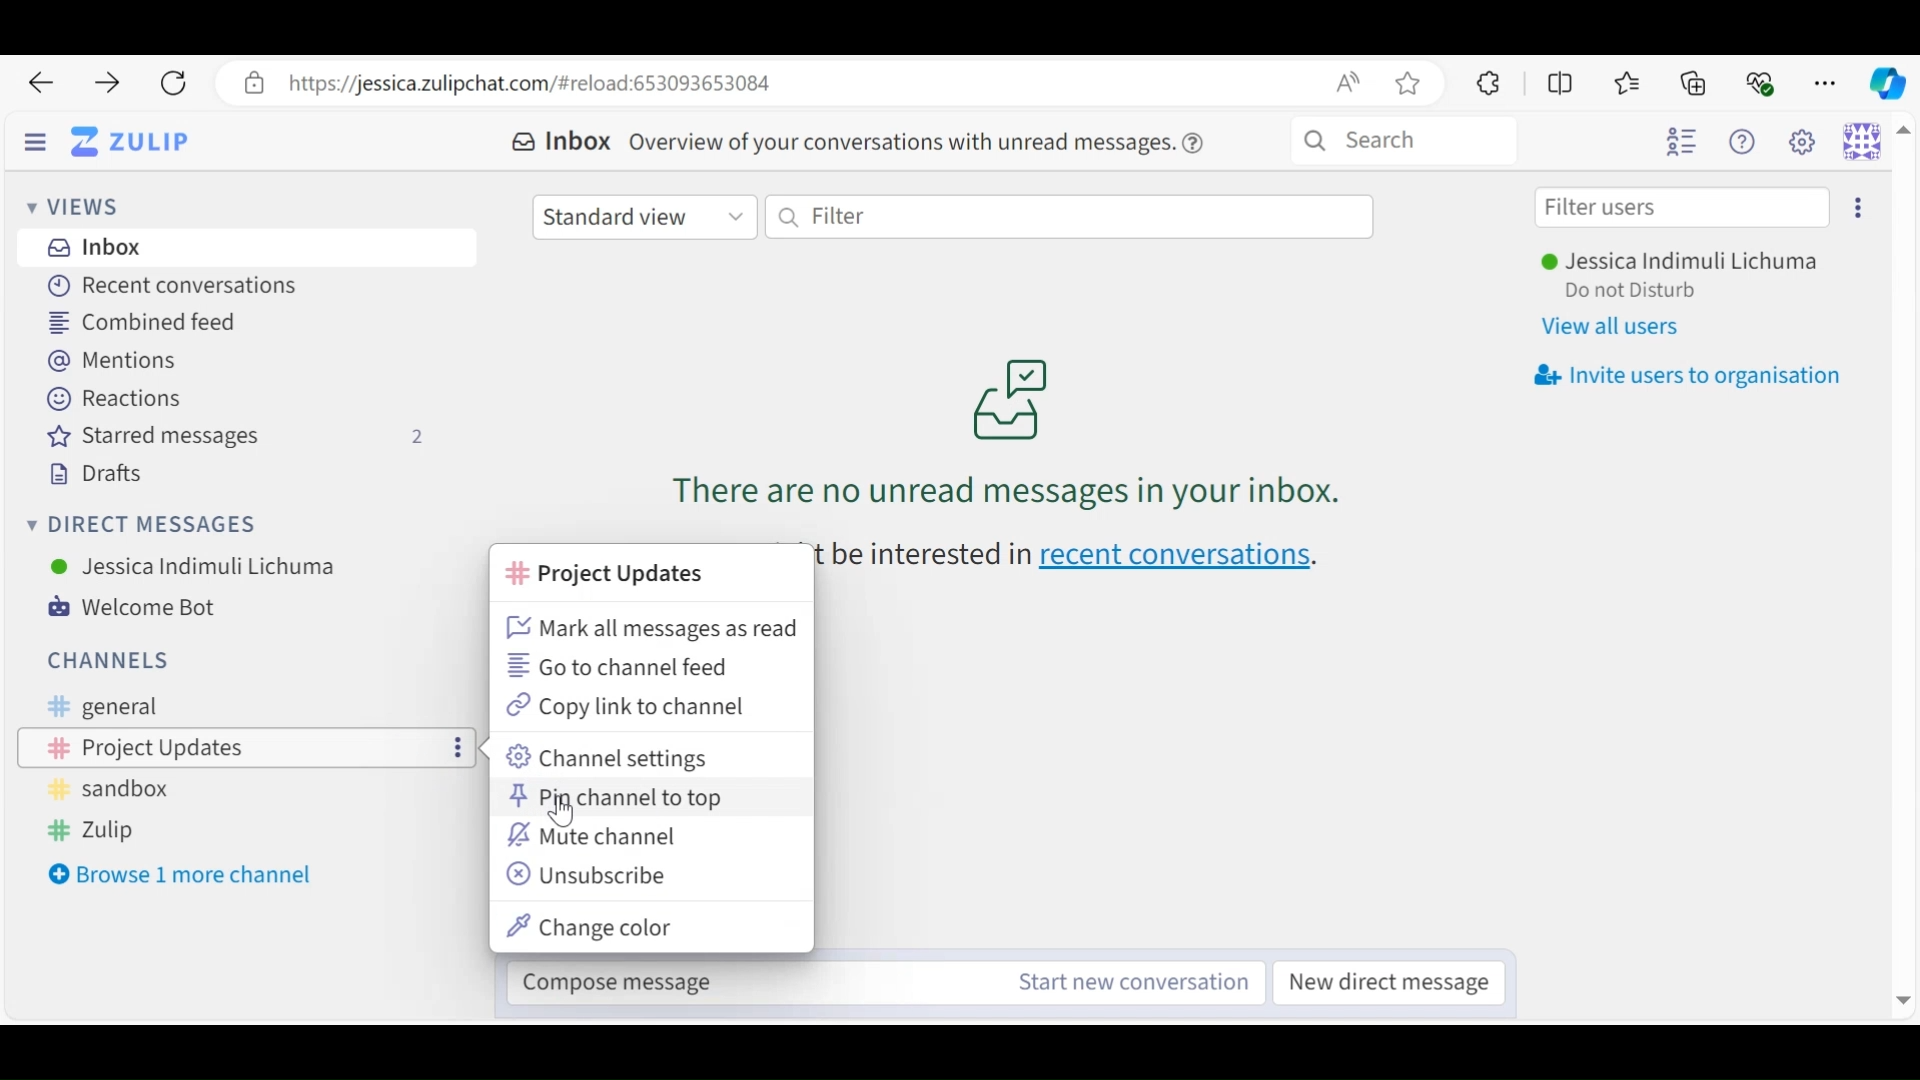 The height and width of the screenshot is (1080, 1920). I want to click on Address bar, so click(830, 83).